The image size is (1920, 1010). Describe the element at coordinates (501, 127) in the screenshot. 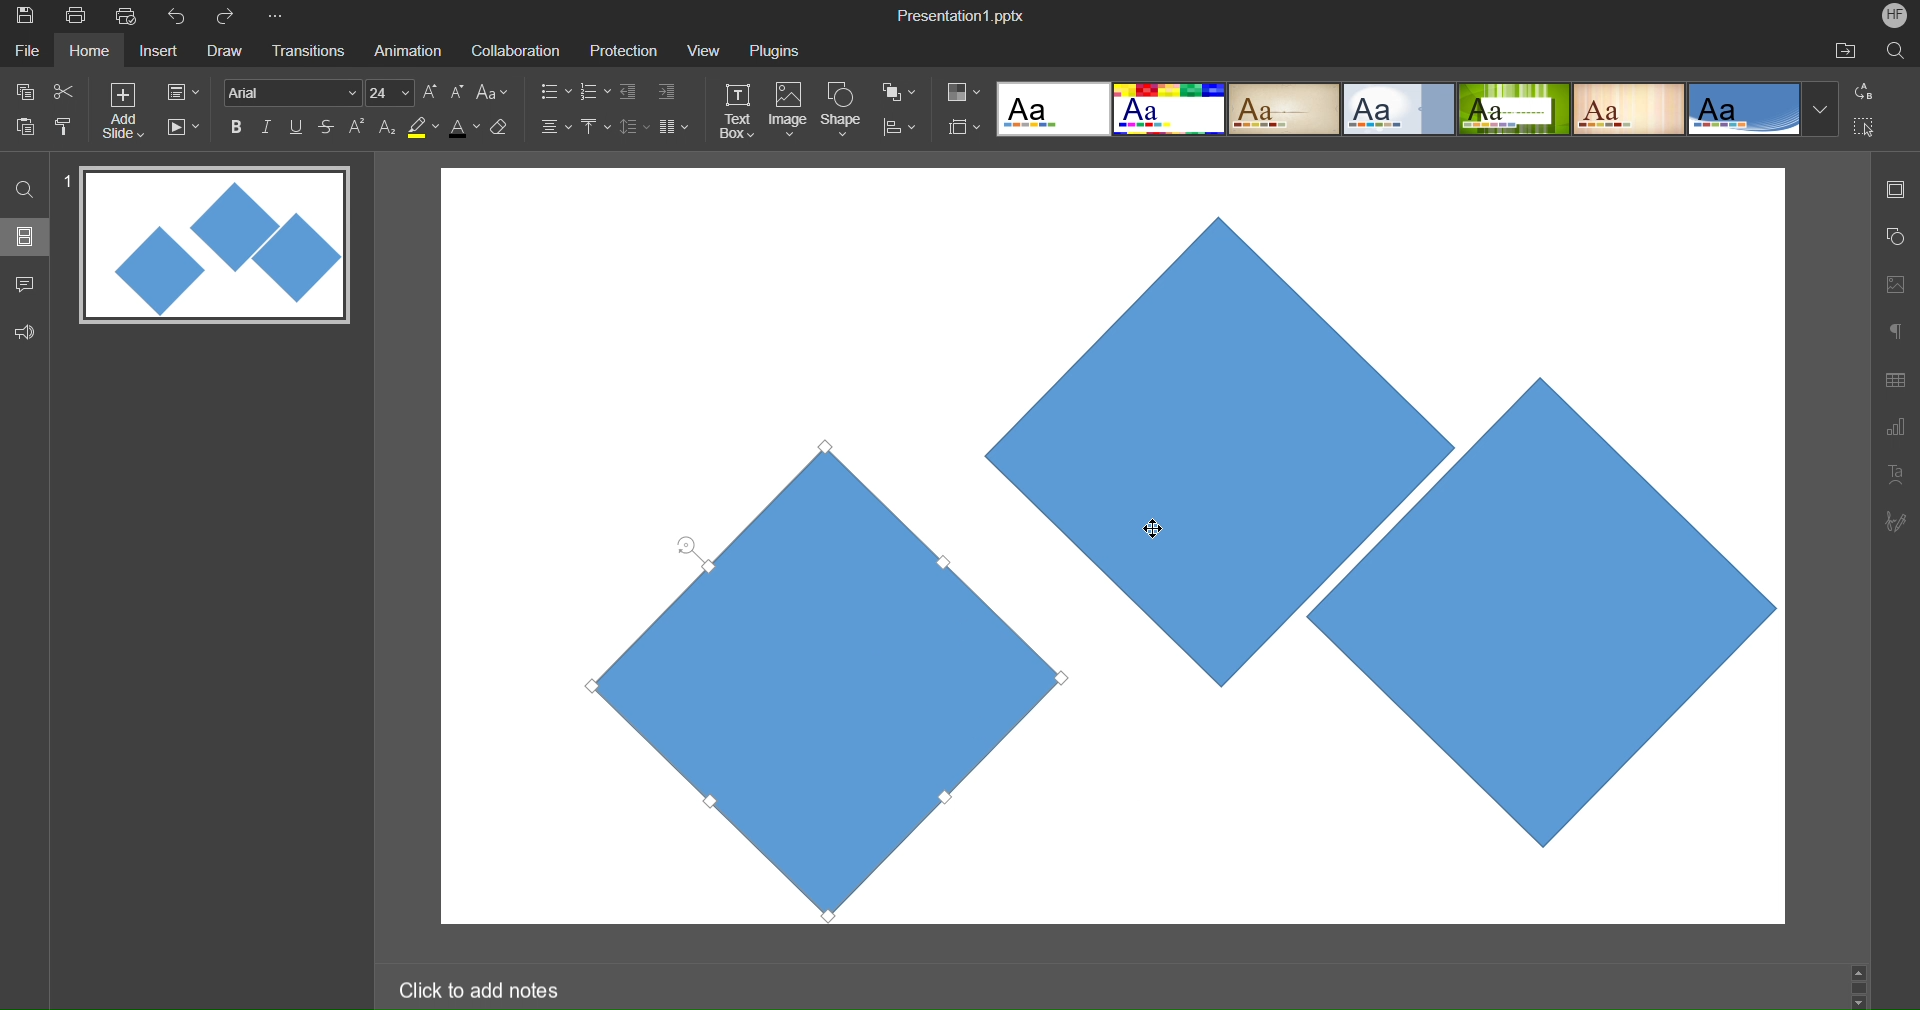

I see `Erase Style` at that location.